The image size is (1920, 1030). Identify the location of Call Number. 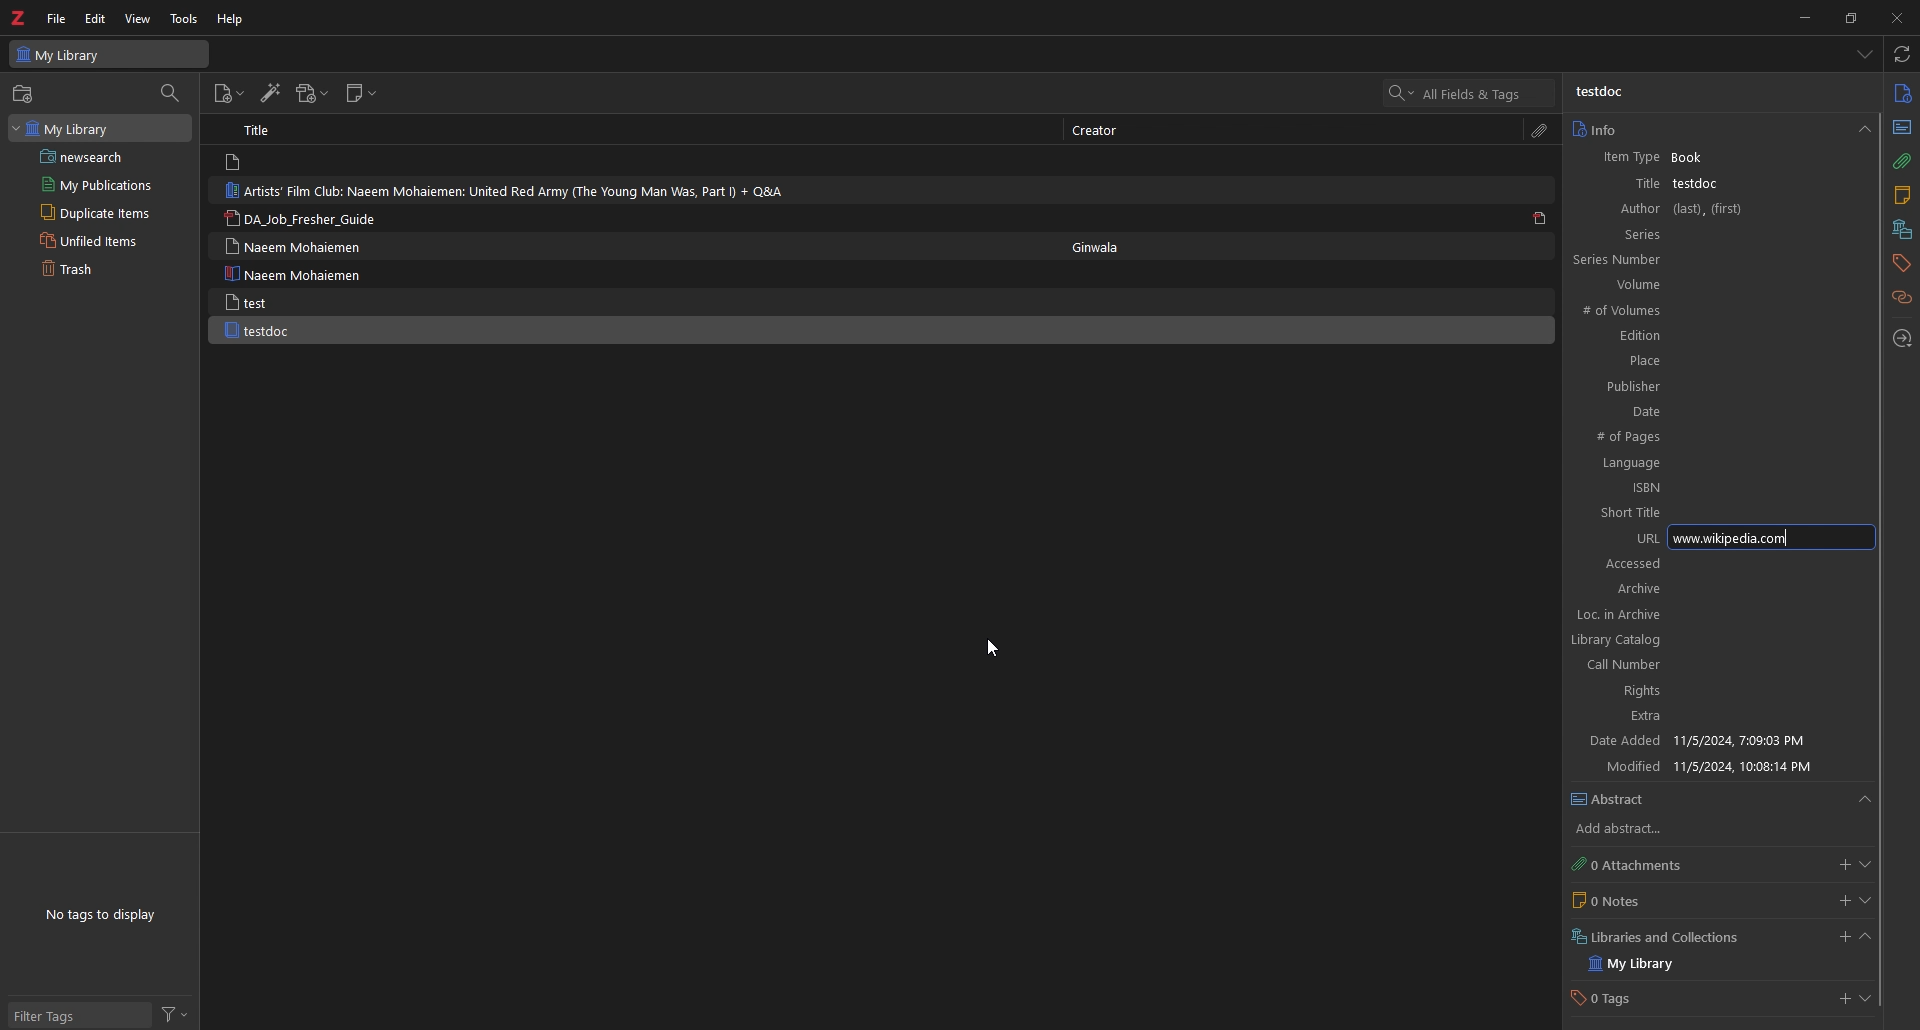
(1709, 666).